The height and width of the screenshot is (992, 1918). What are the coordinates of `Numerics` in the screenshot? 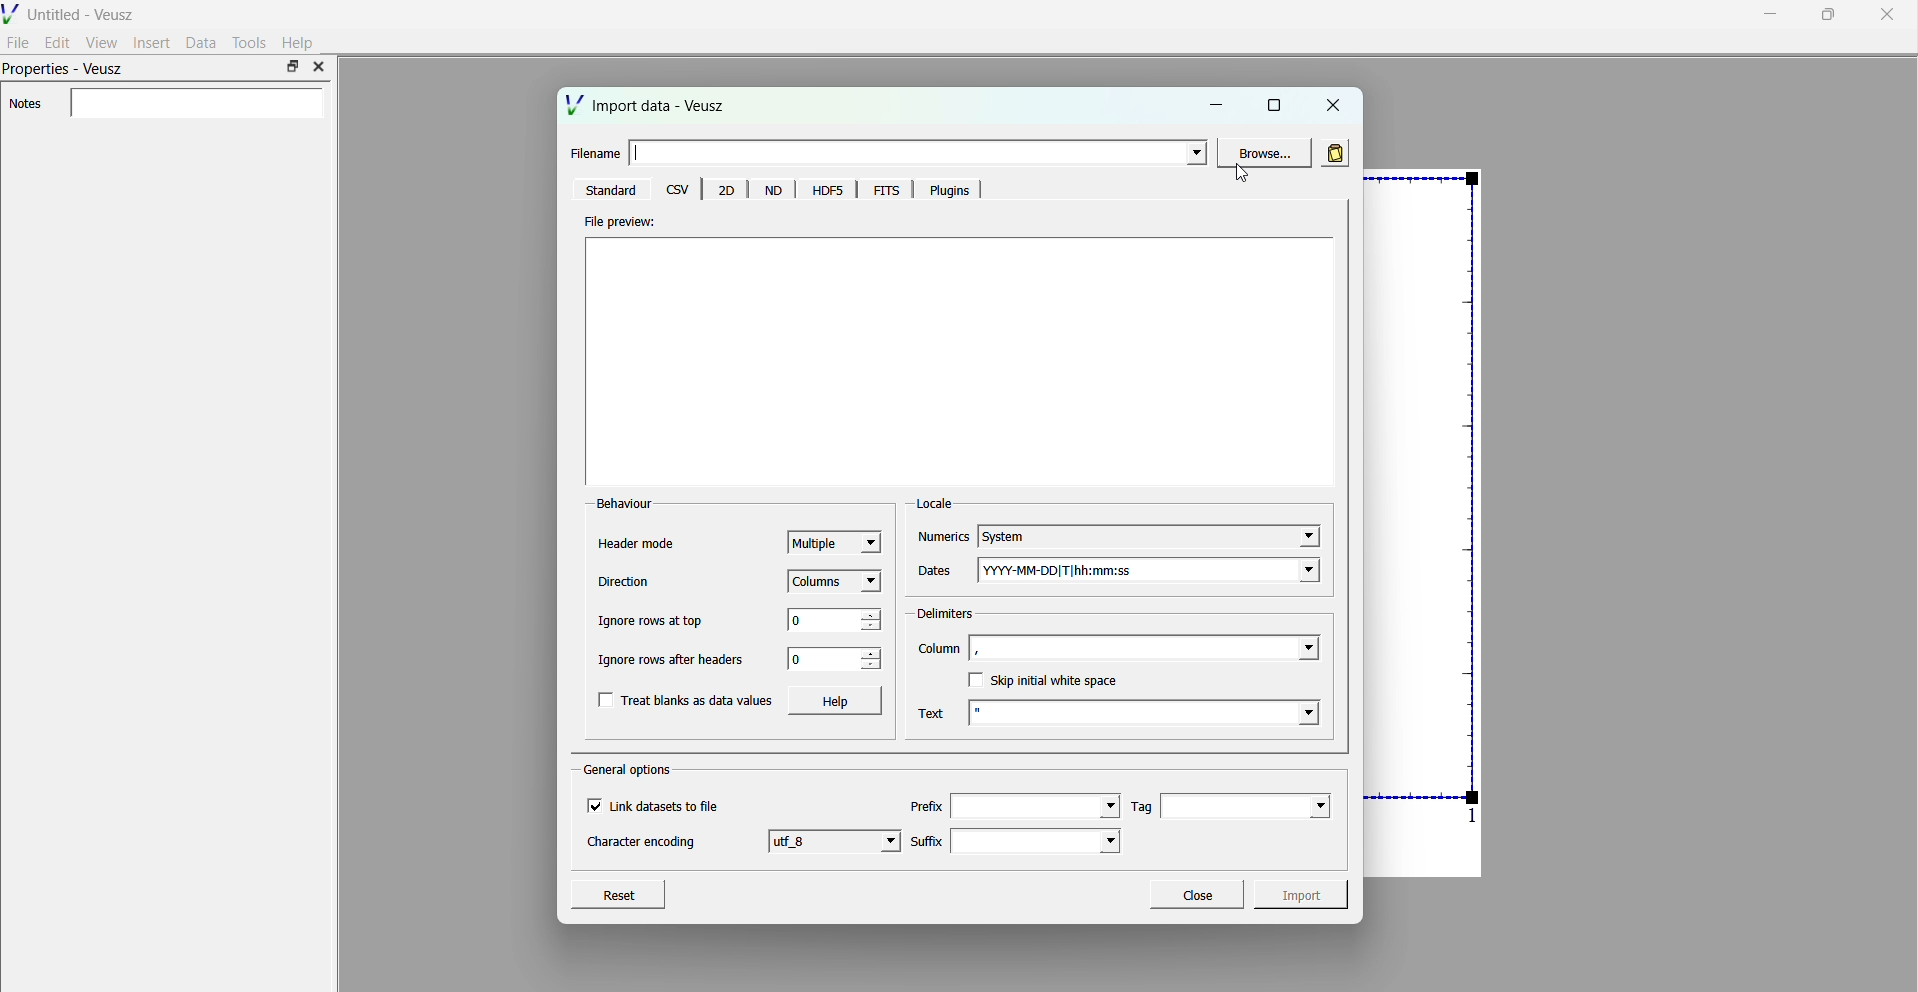 It's located at (943, 538).